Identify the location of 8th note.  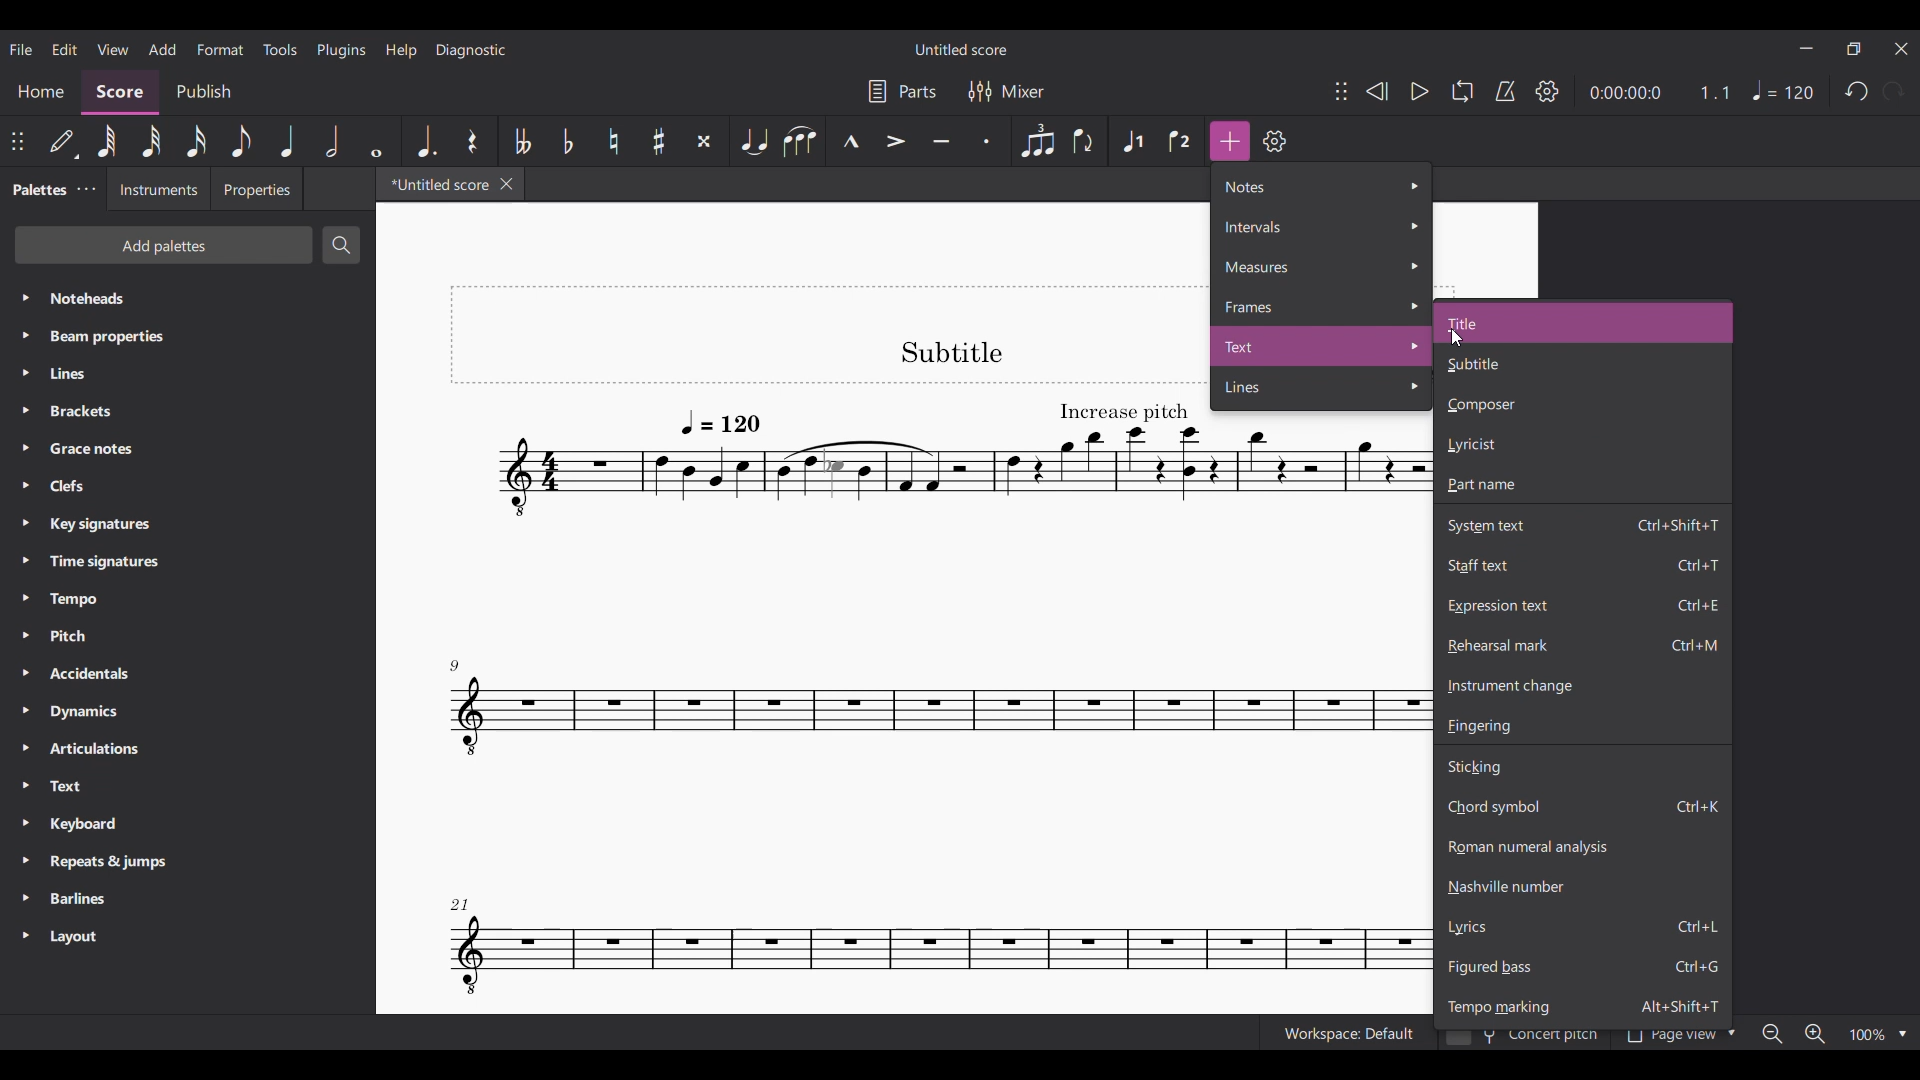
(240, 141).